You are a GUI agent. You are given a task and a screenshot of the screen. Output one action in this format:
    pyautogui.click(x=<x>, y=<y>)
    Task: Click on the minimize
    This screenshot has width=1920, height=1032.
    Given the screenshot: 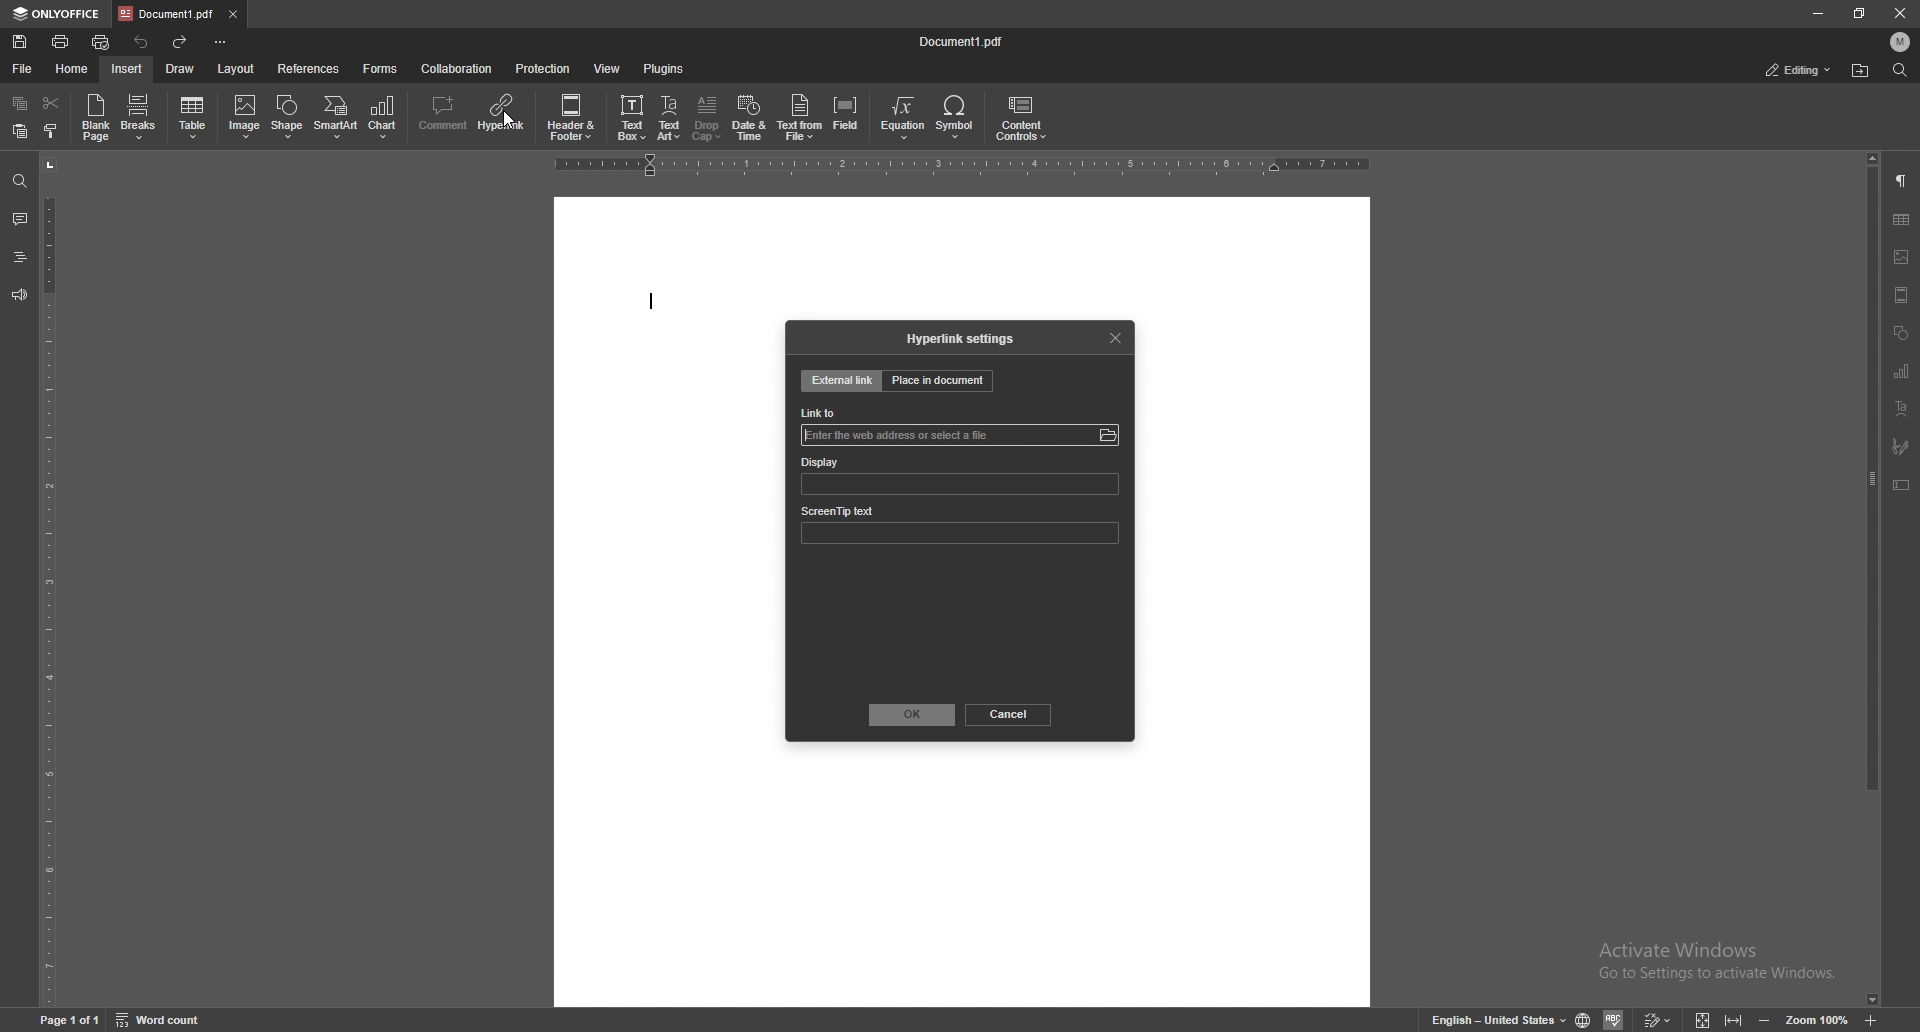 What is the action you would take?
    pyautogui.click(x=1818, y=12)
    